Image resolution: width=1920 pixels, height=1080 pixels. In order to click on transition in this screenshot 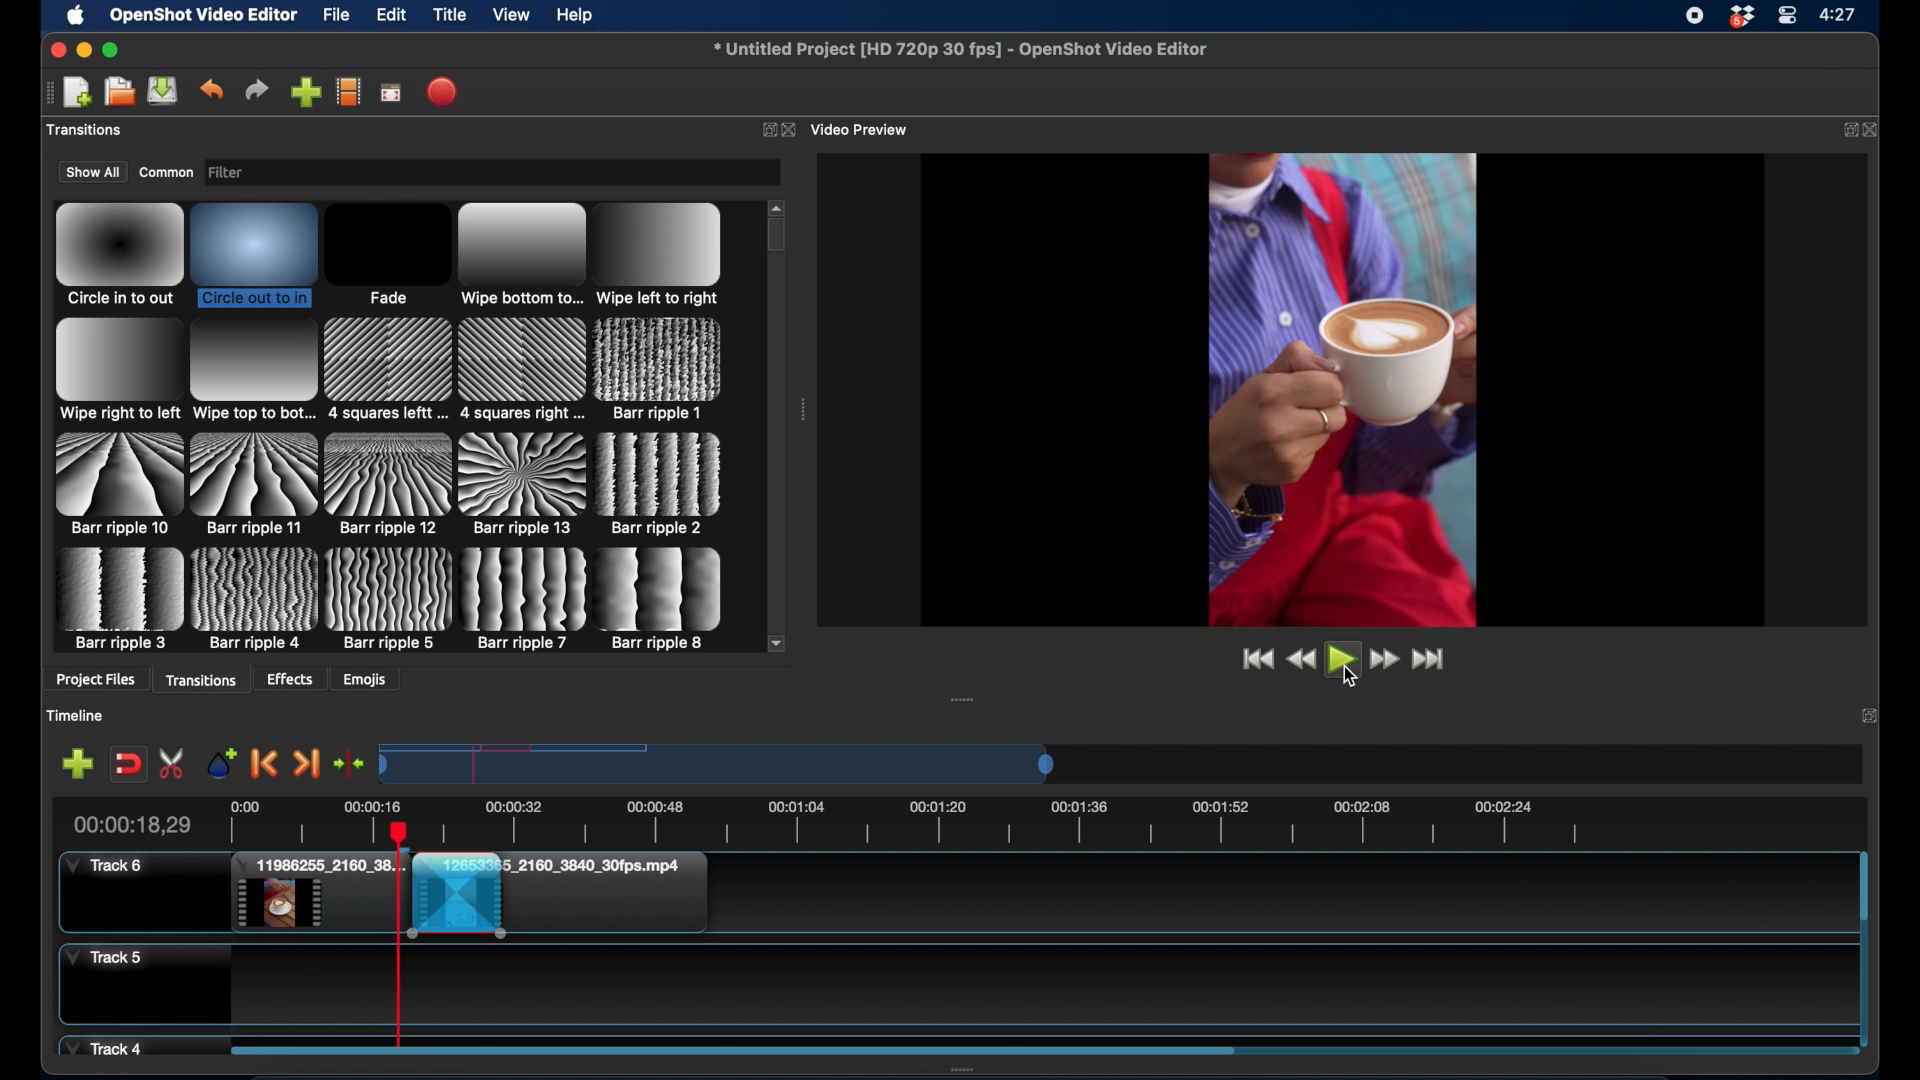, I will do `click(660, 484)`.